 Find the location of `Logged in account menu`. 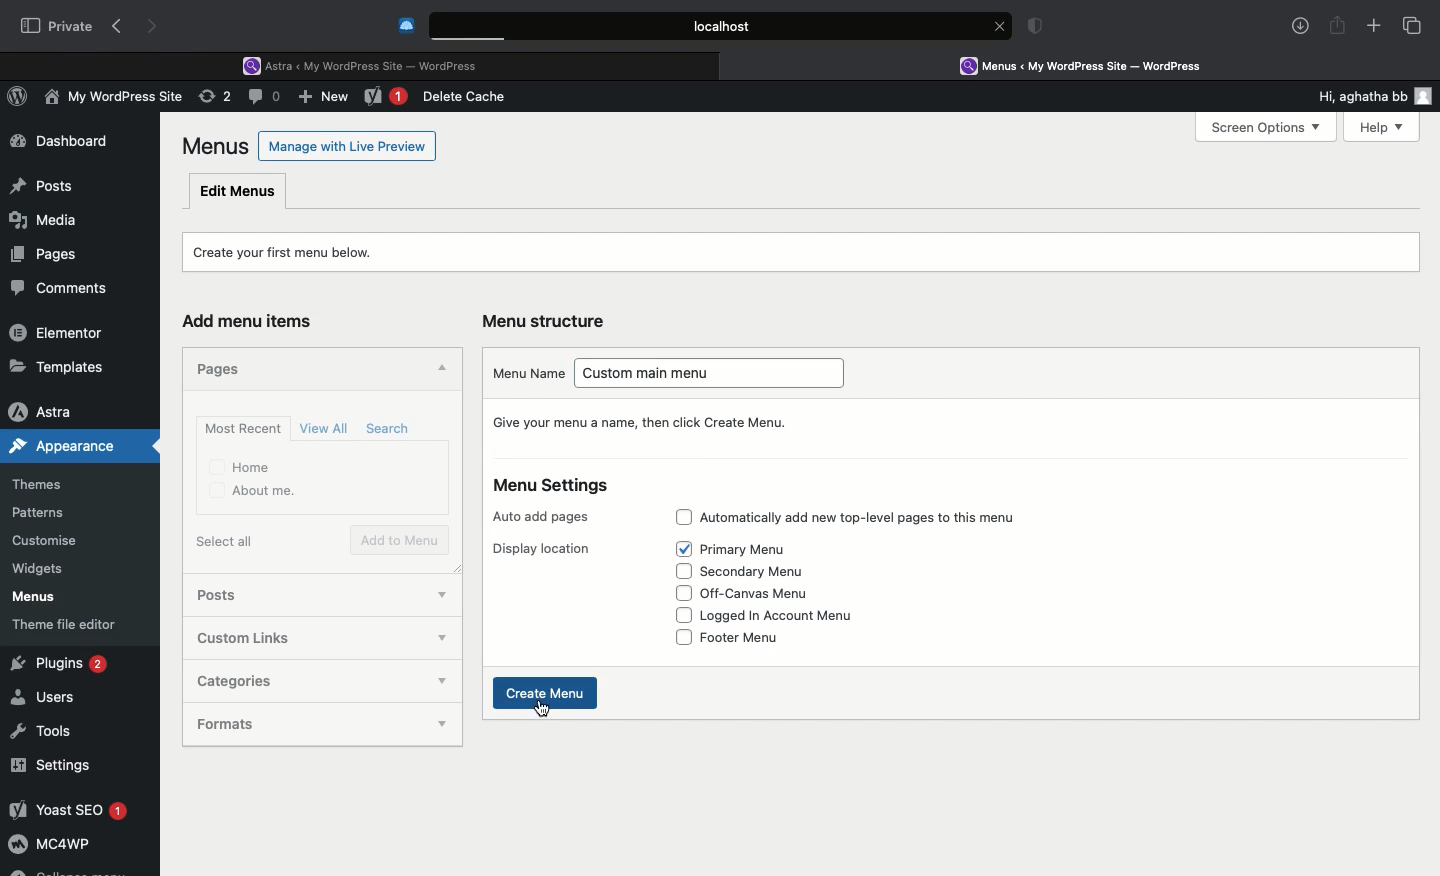

Logged in account menu is located at coordinates (793, 616).